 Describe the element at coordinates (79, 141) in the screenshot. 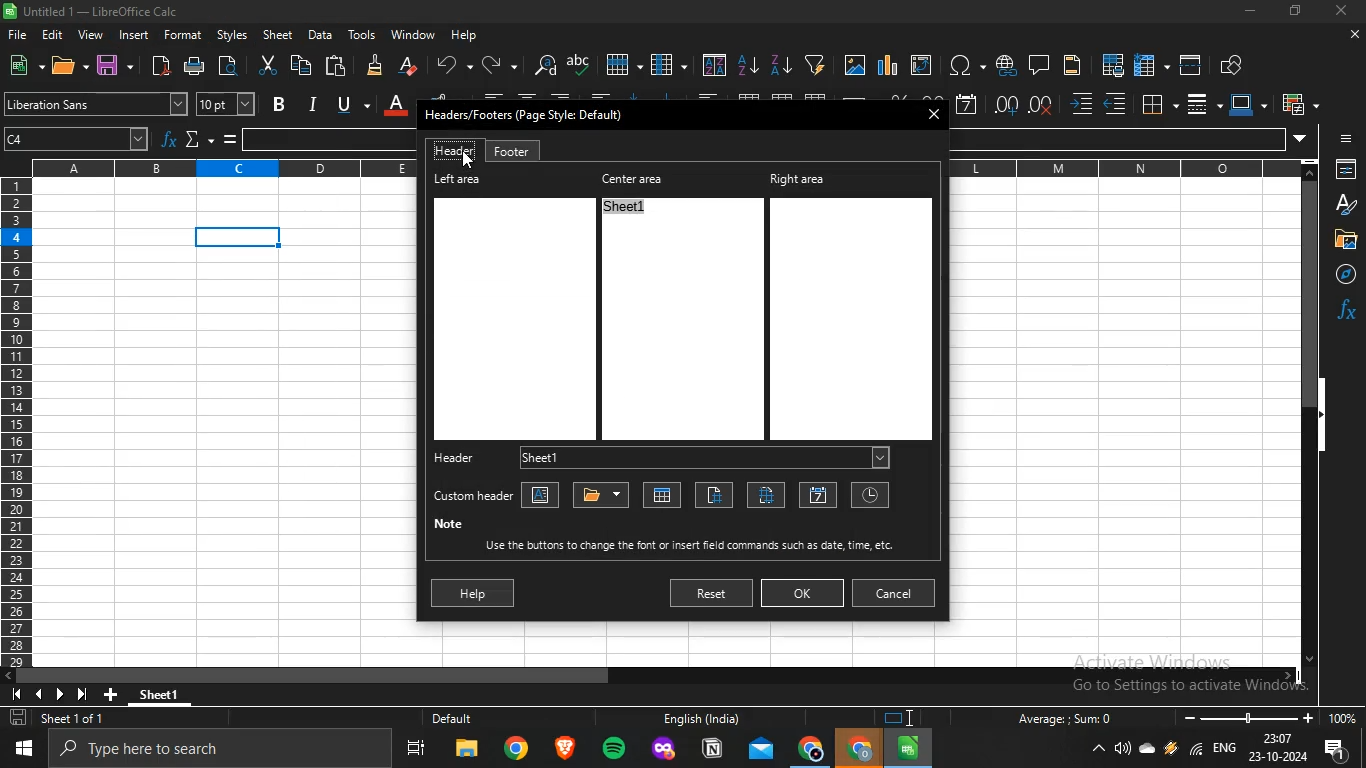

I see `cell number` at that location.